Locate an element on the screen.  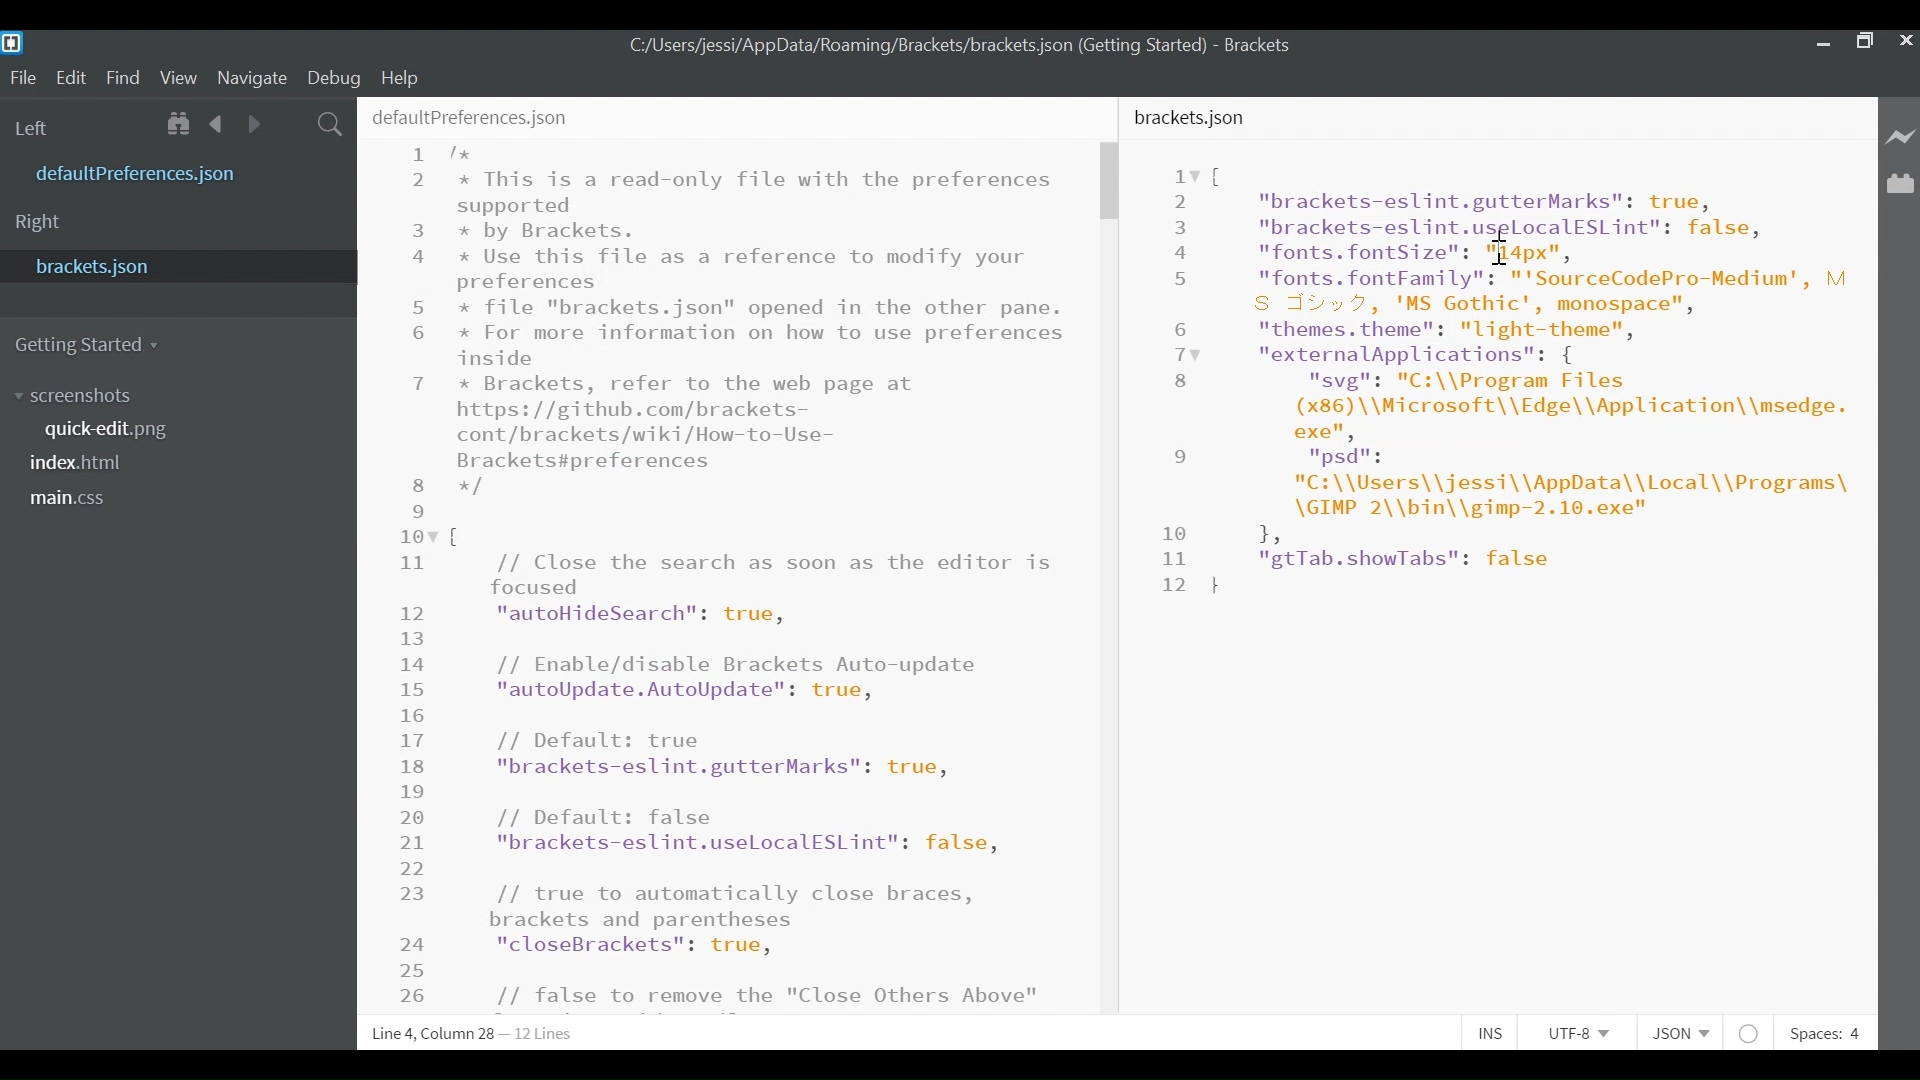
Debug is located at coordinates (332, 77).